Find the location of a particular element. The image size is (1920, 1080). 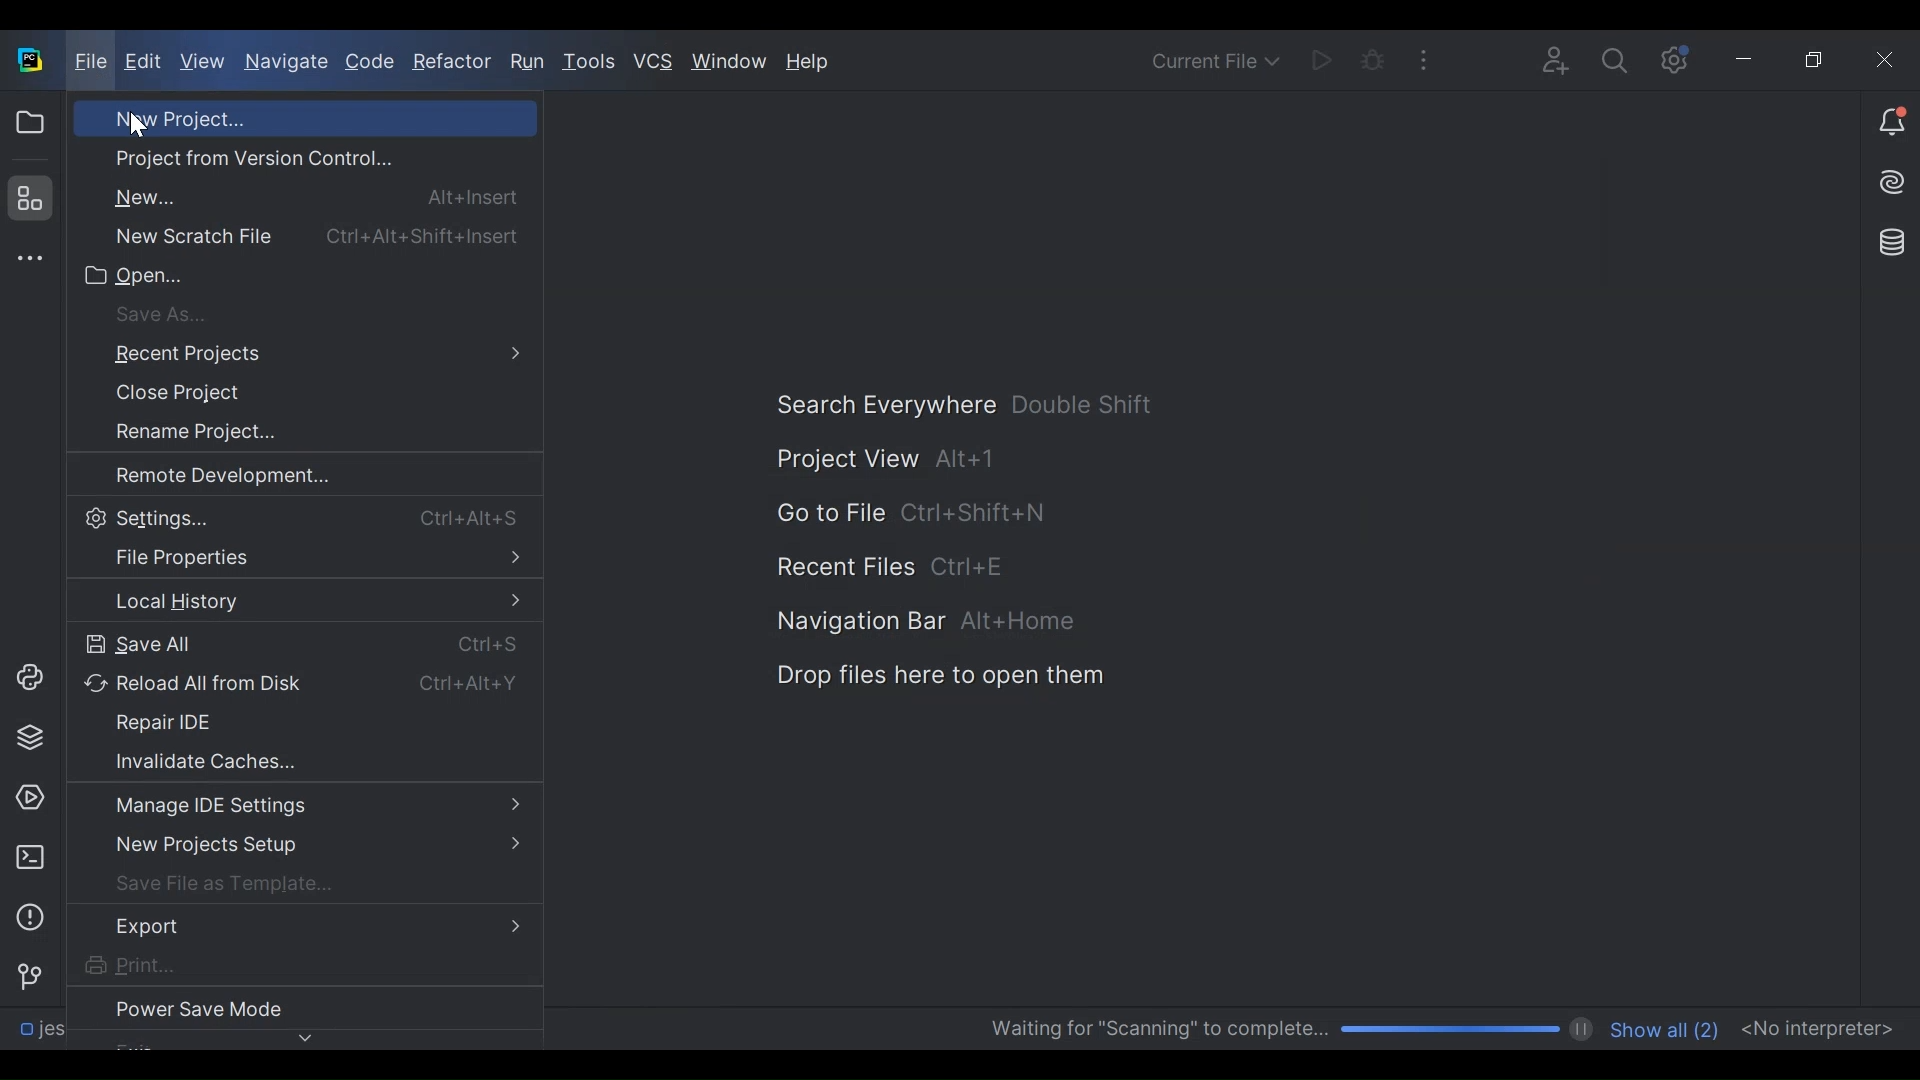

Recent Files is located at coordinates (848, 570).